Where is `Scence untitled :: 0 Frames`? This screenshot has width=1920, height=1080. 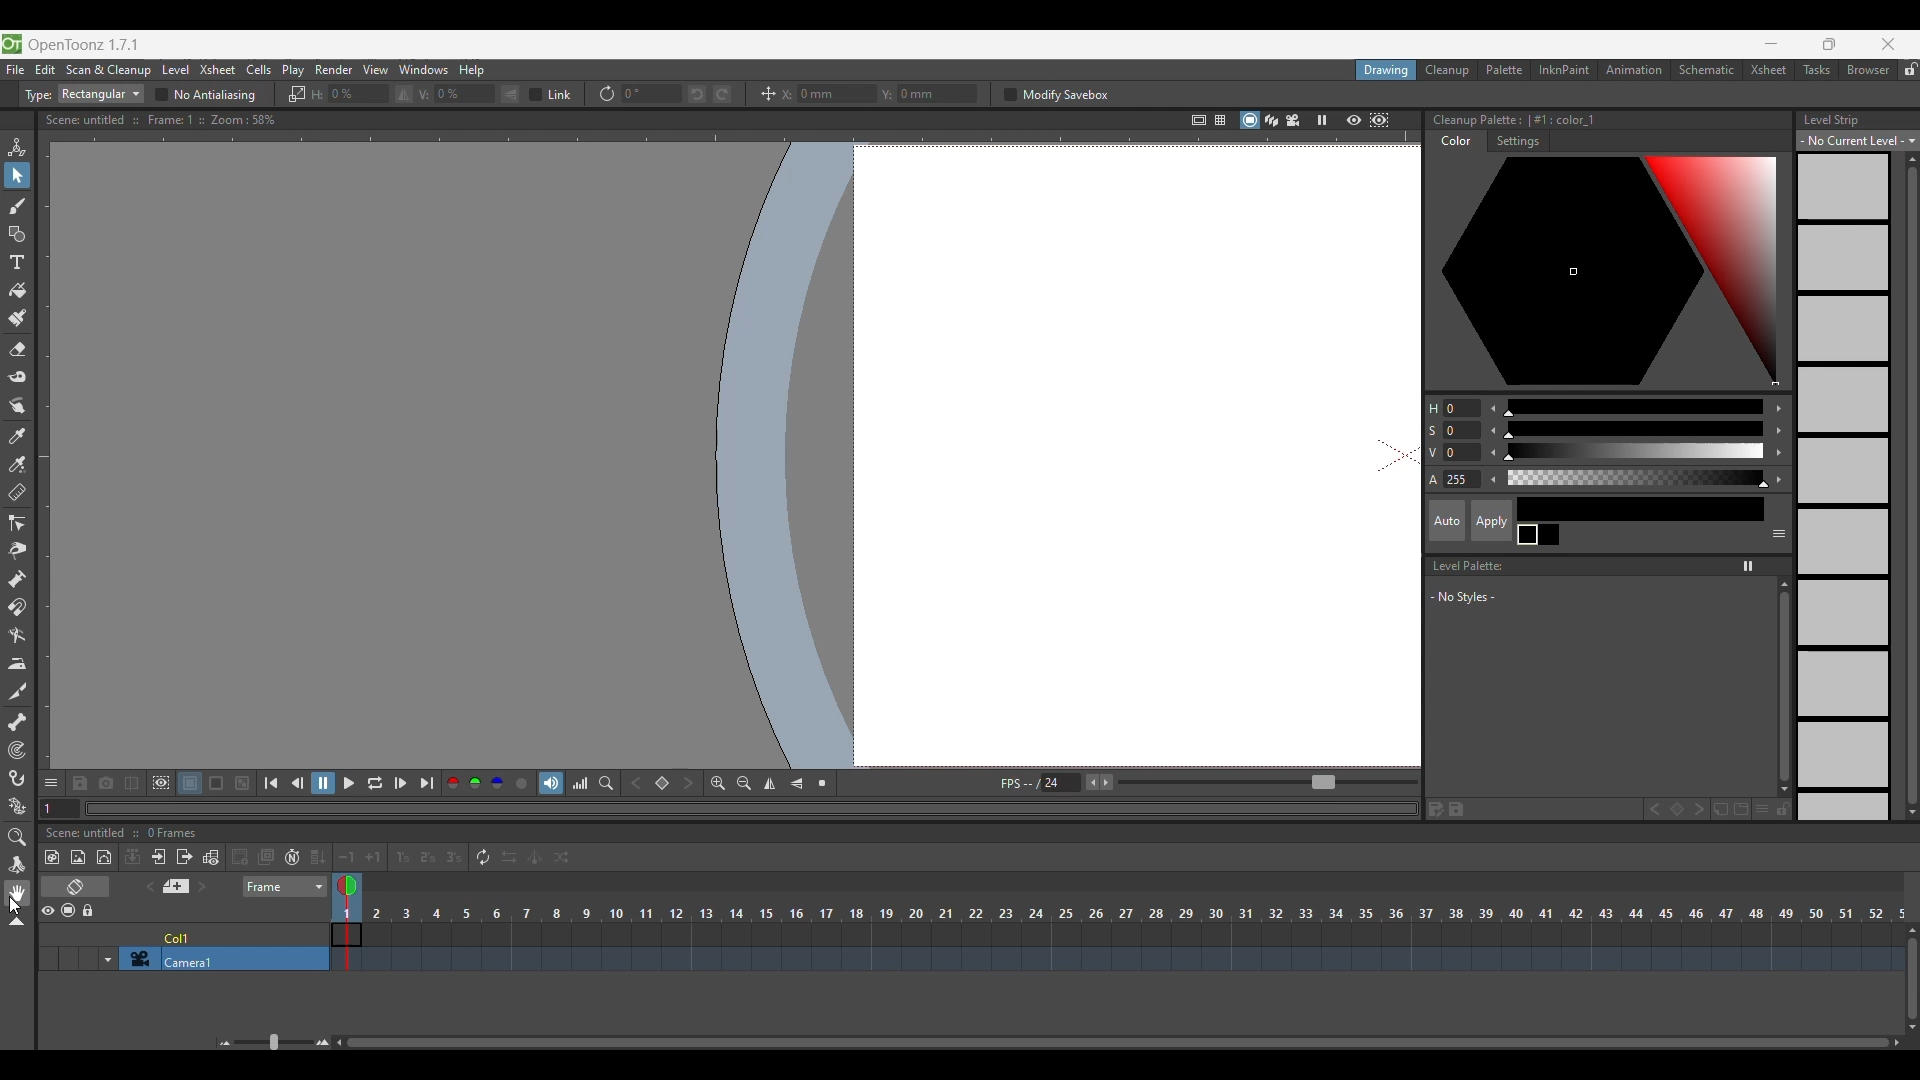 Scence untitled :: 0 Frames is located at coordinates (118, 834).